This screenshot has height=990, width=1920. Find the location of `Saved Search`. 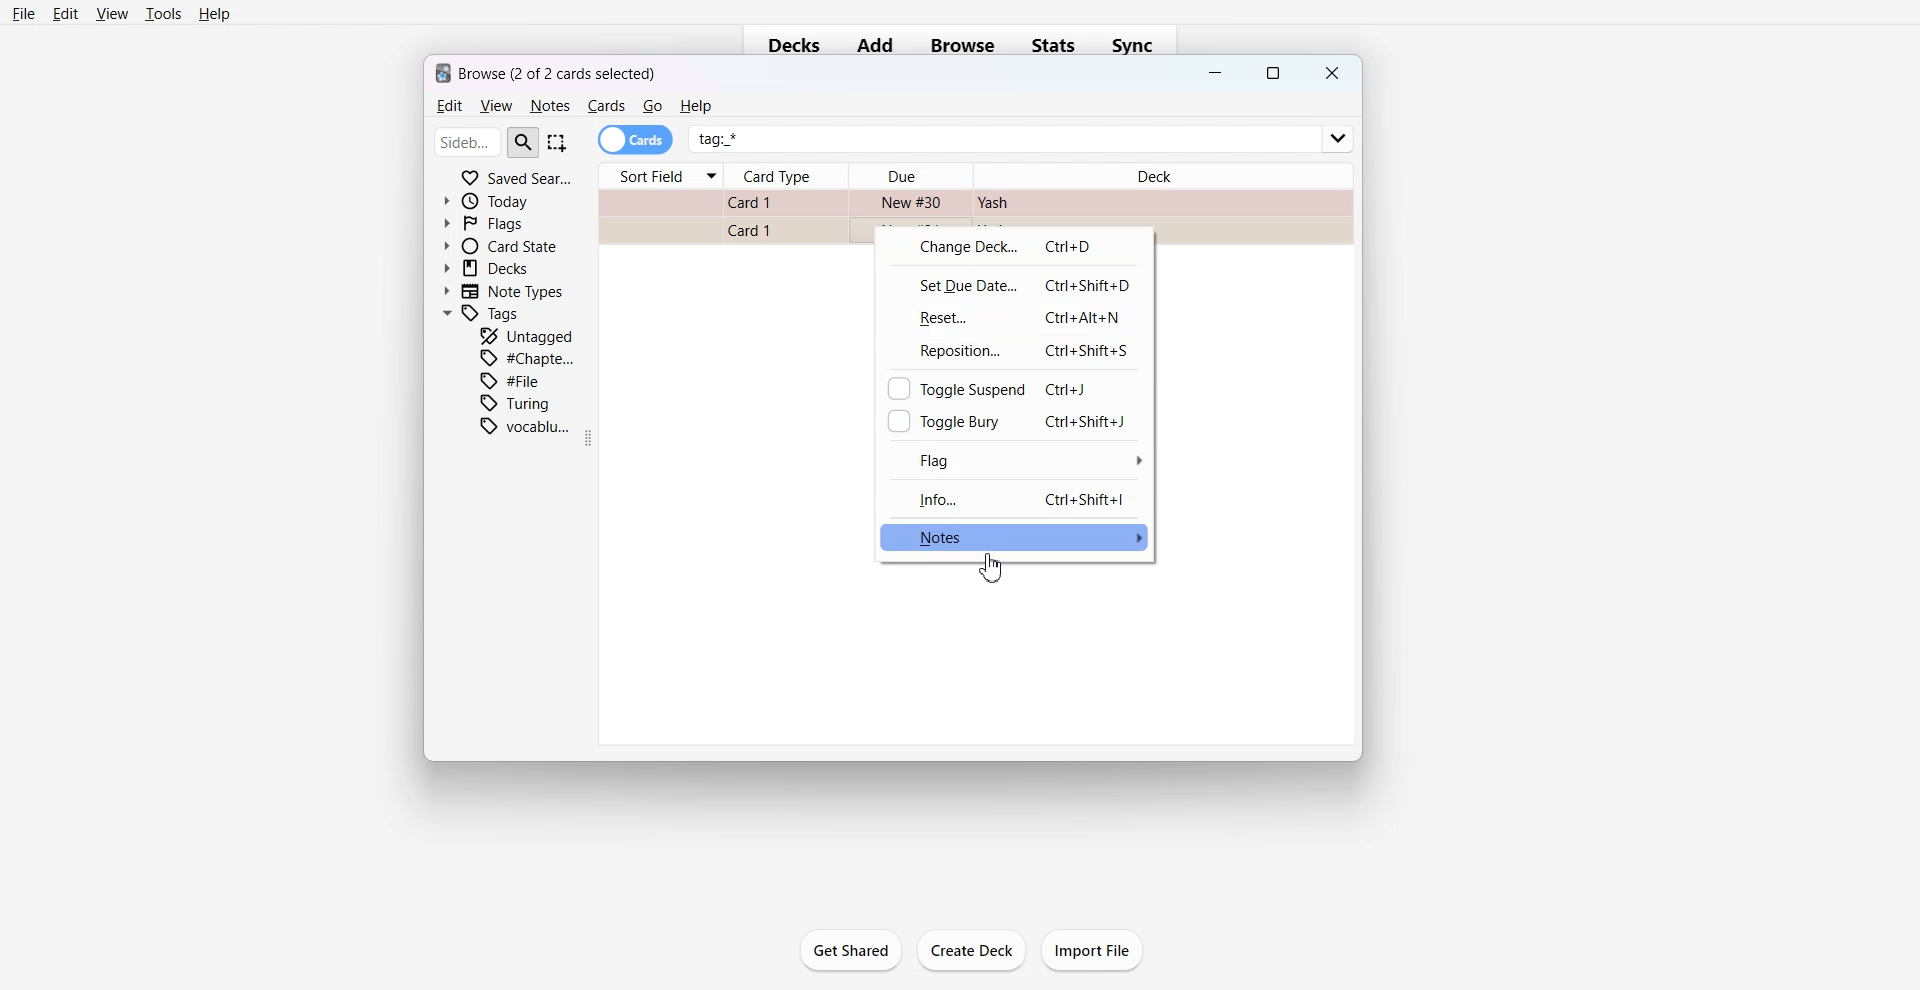

Saved Search is located at coordinates (516, 176).